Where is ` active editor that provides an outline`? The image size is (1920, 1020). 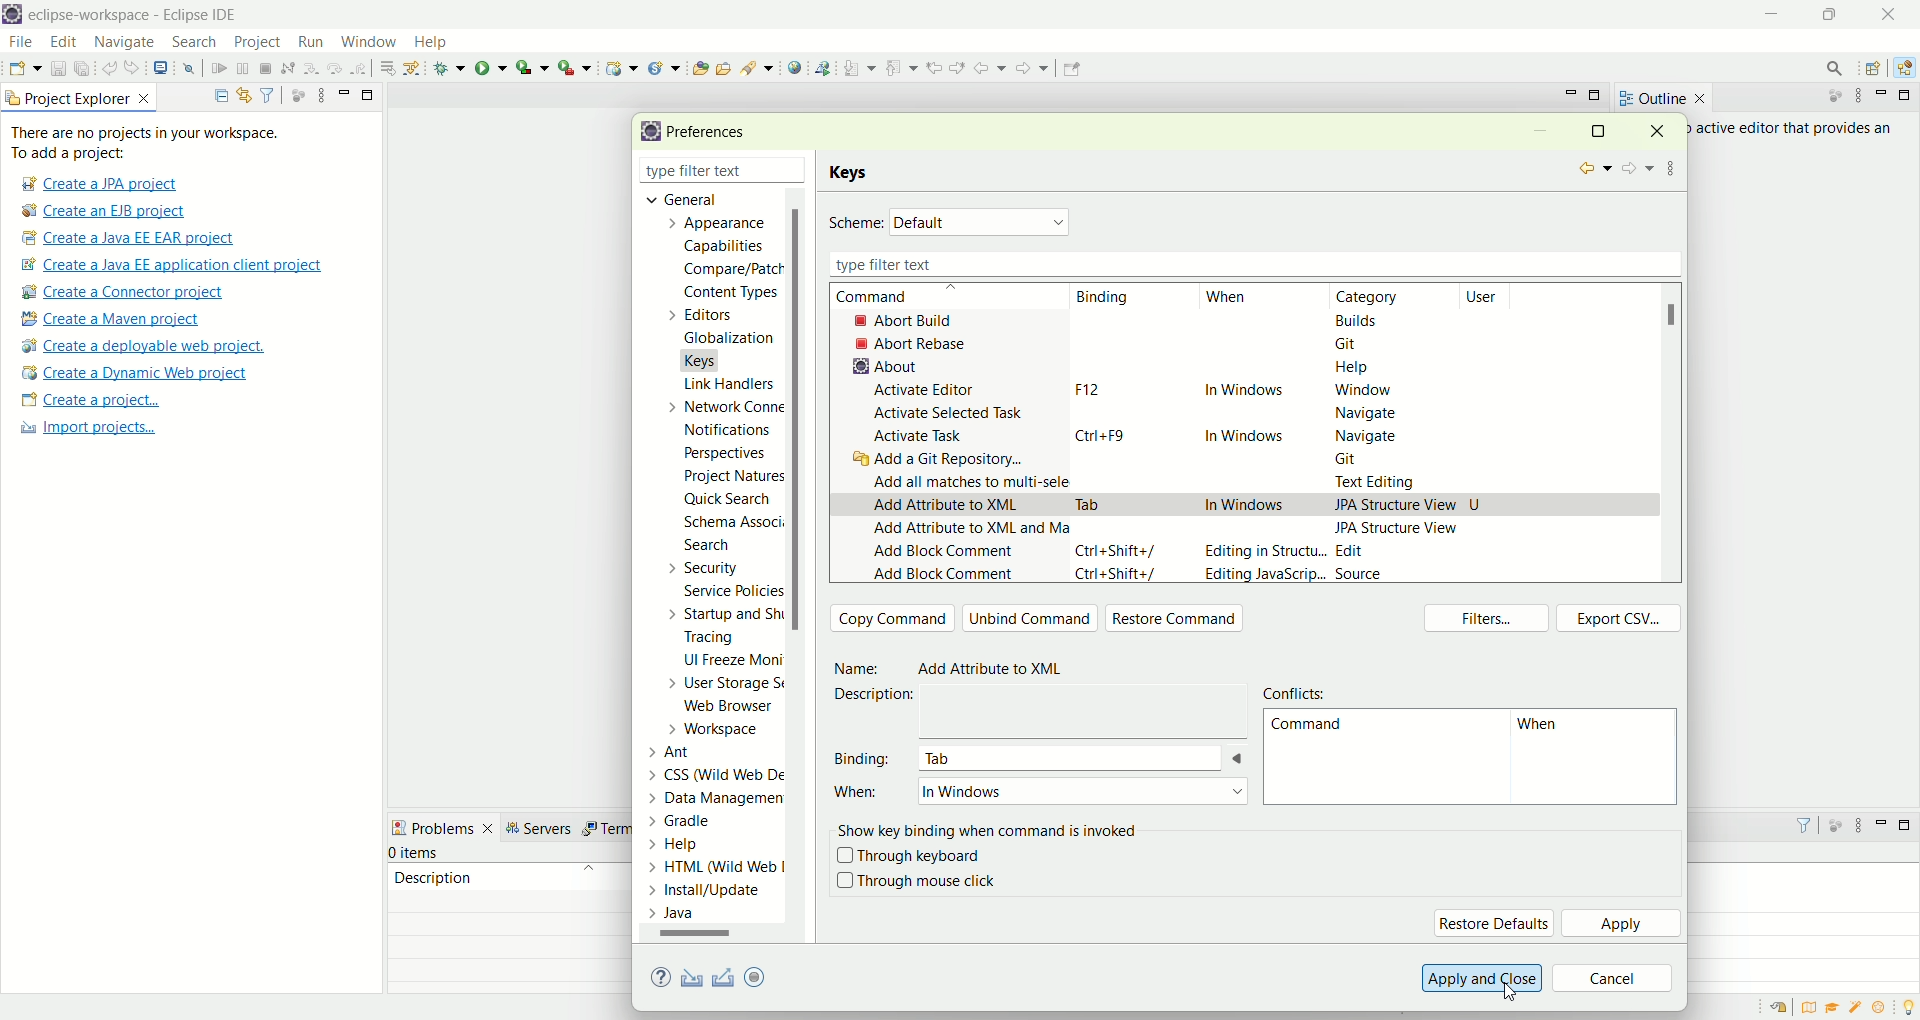  active editor that provides an outline is located at coordinates (1796, 129).